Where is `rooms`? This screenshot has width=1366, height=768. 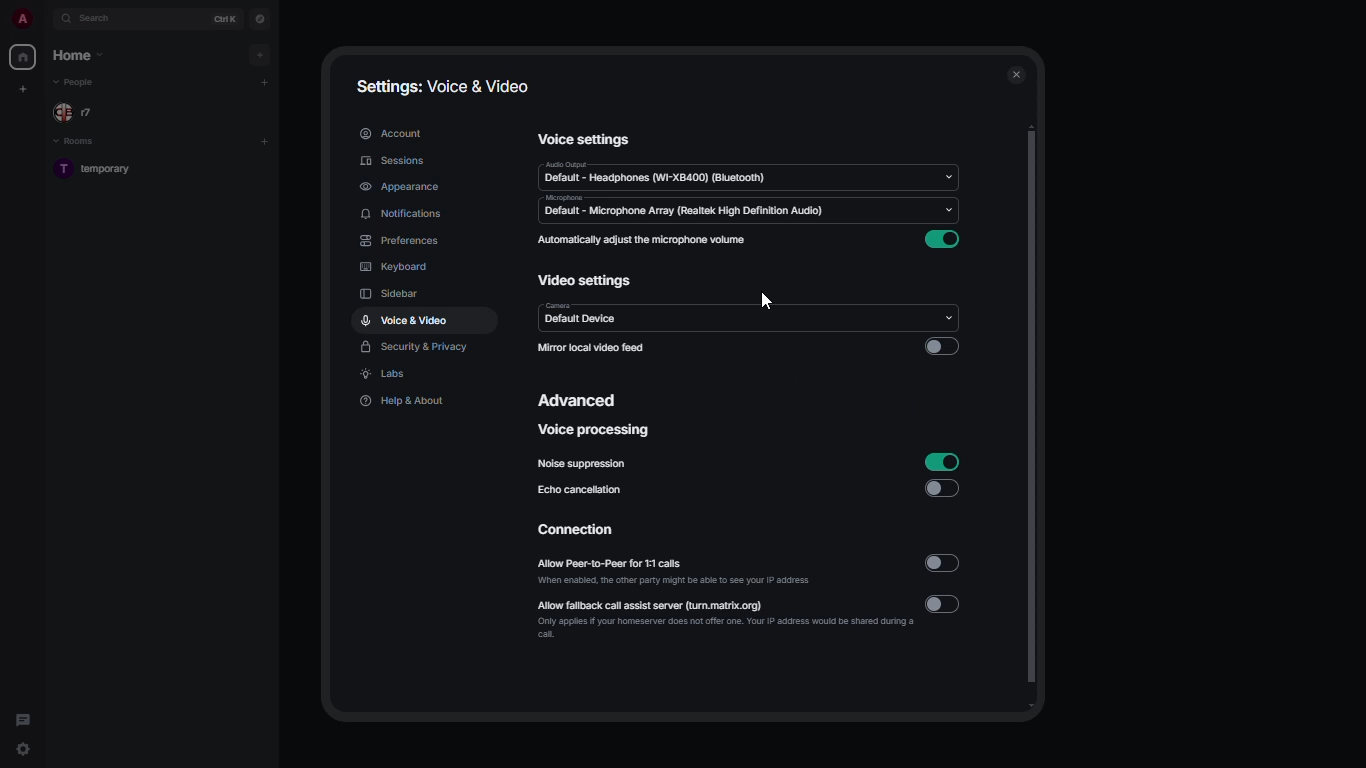
rooms is located at coordinates (78, 142).